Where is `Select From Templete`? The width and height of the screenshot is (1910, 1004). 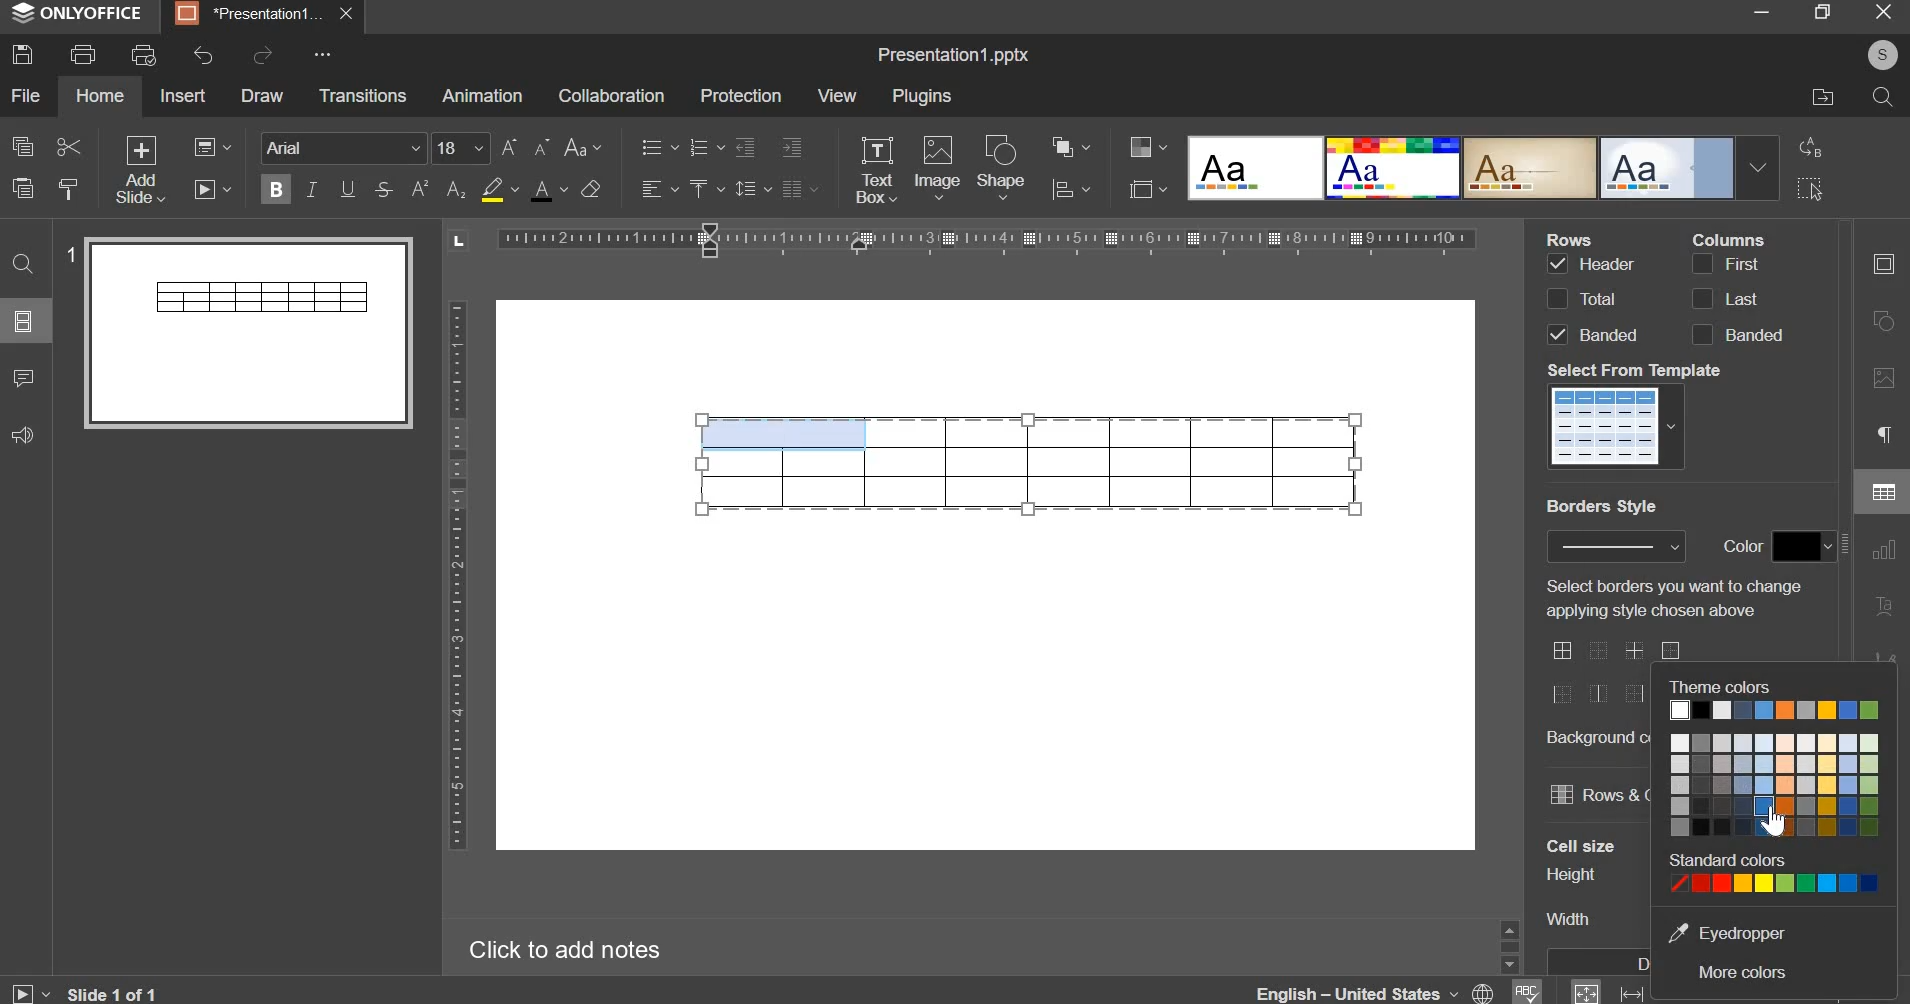 Select From Templete is located at coordinates (1637, 370).